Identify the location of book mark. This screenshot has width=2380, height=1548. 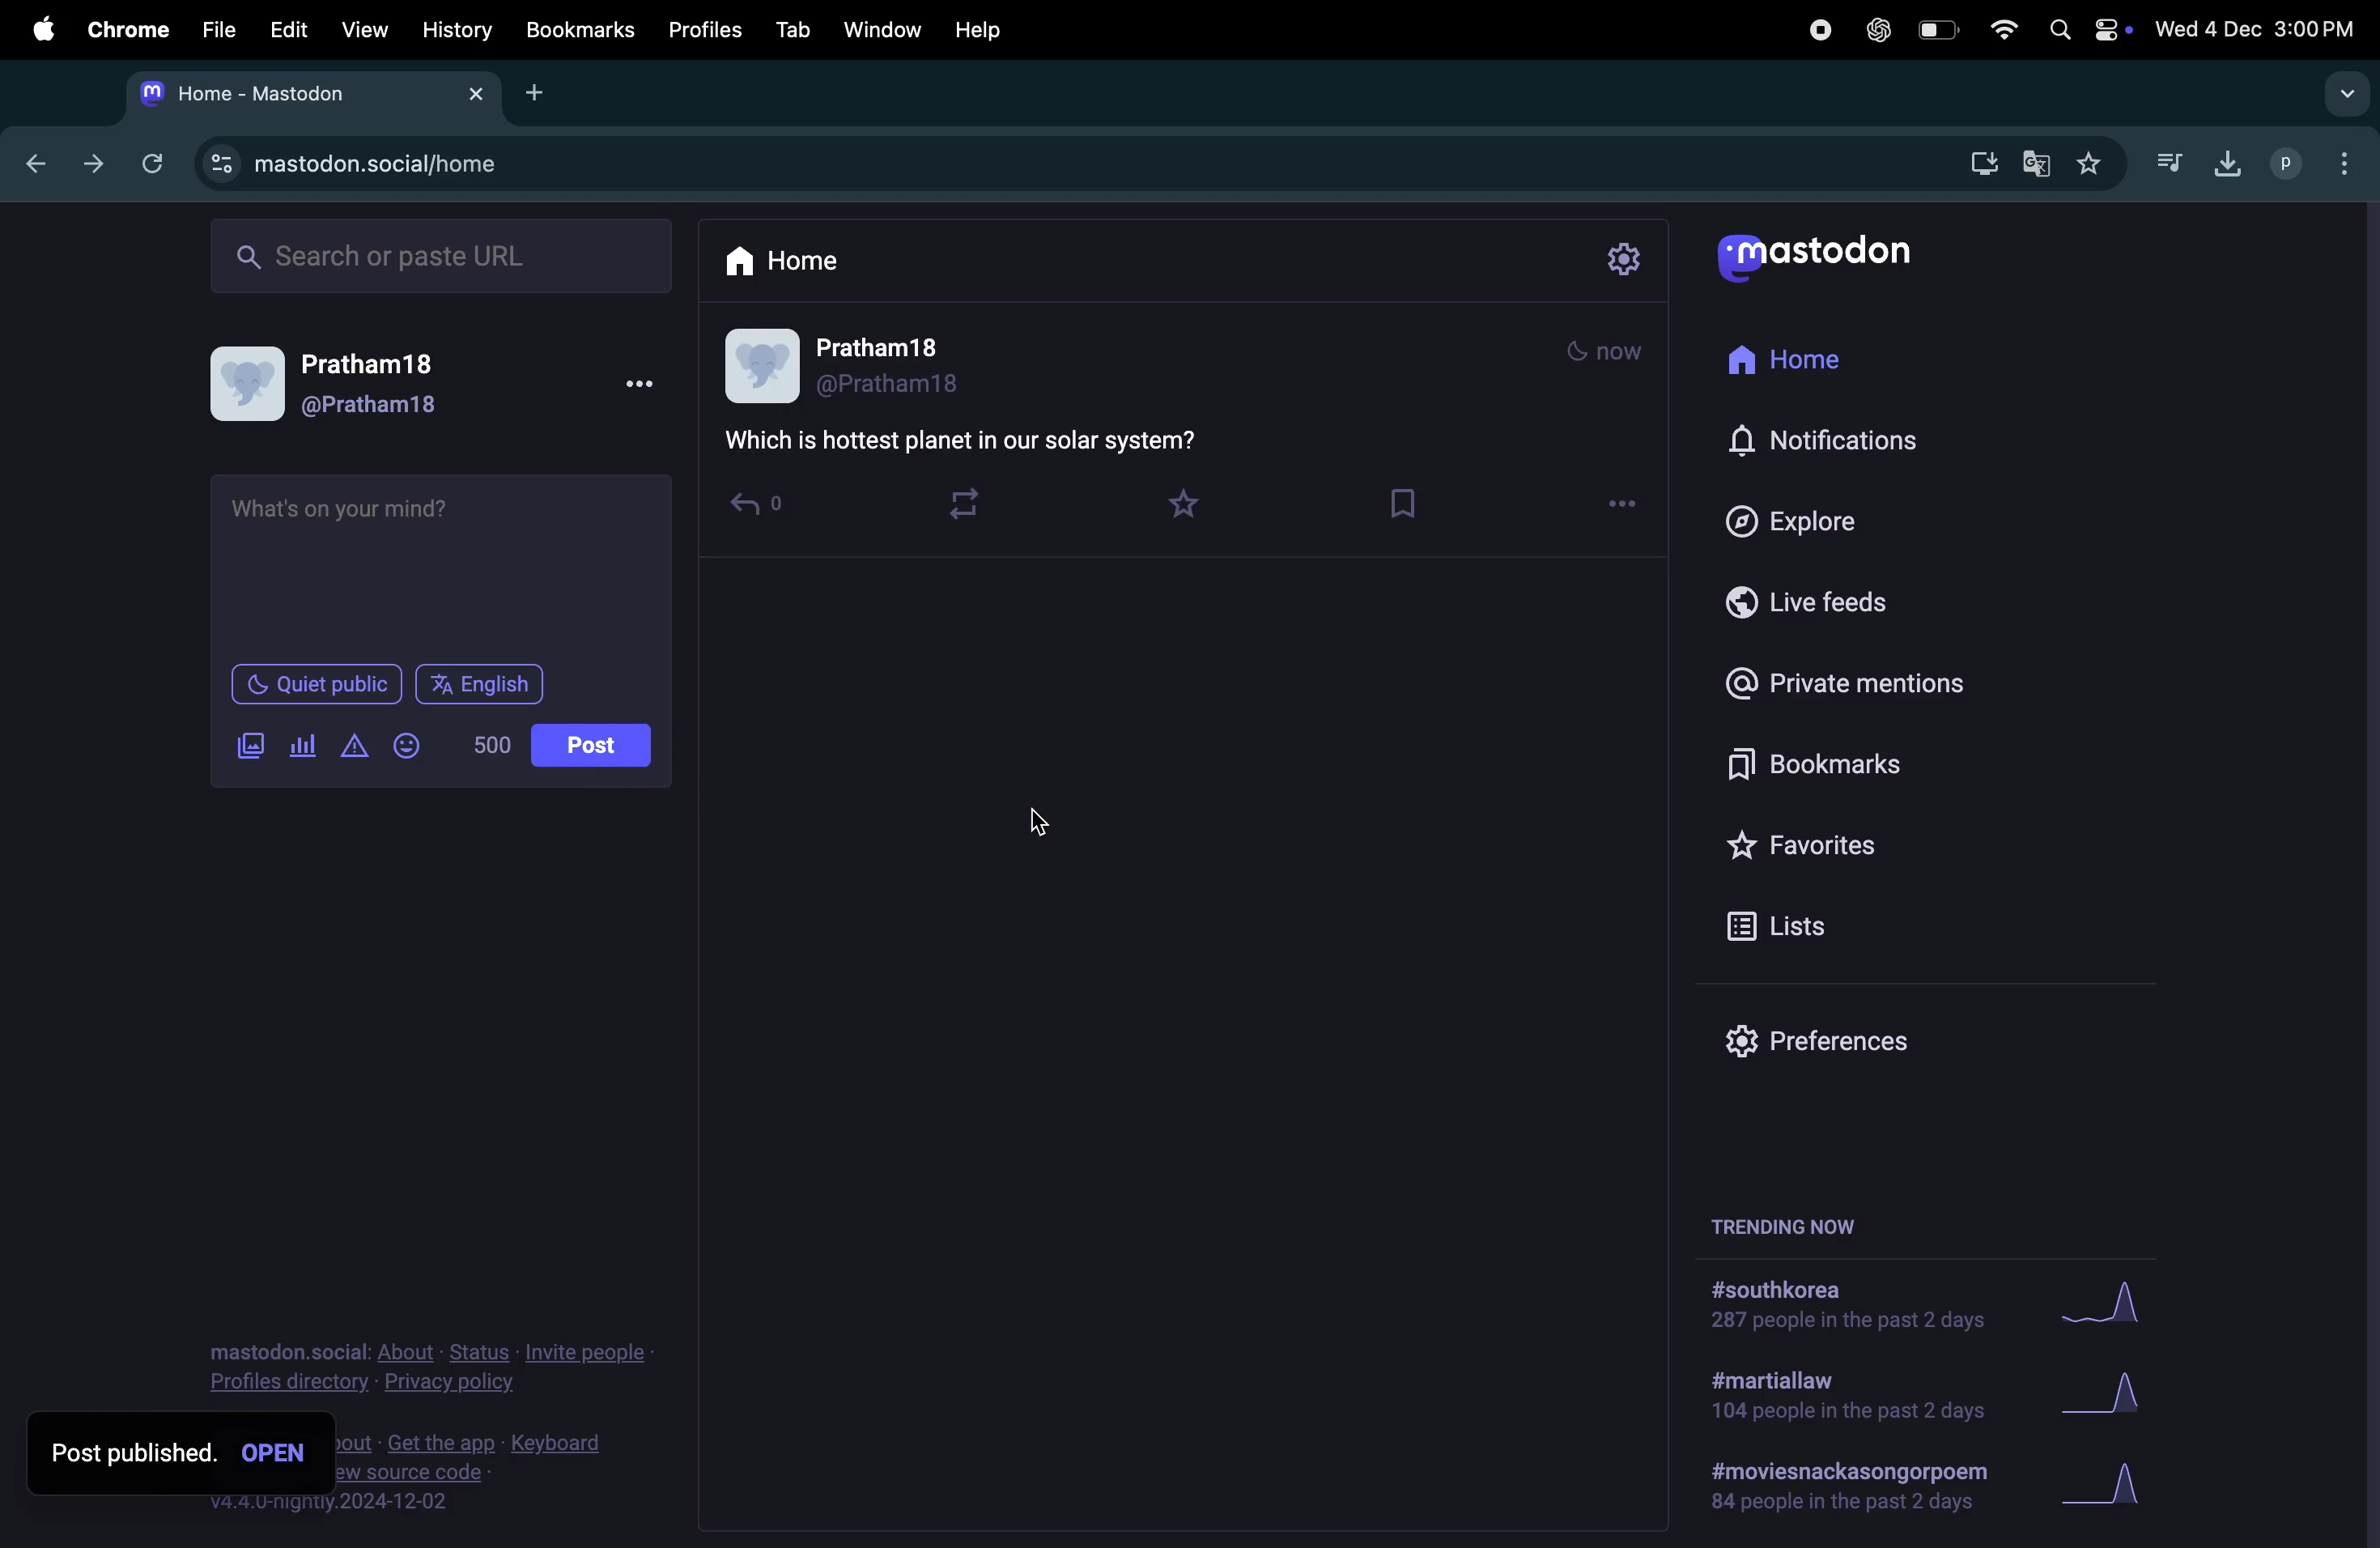
(579, 29).